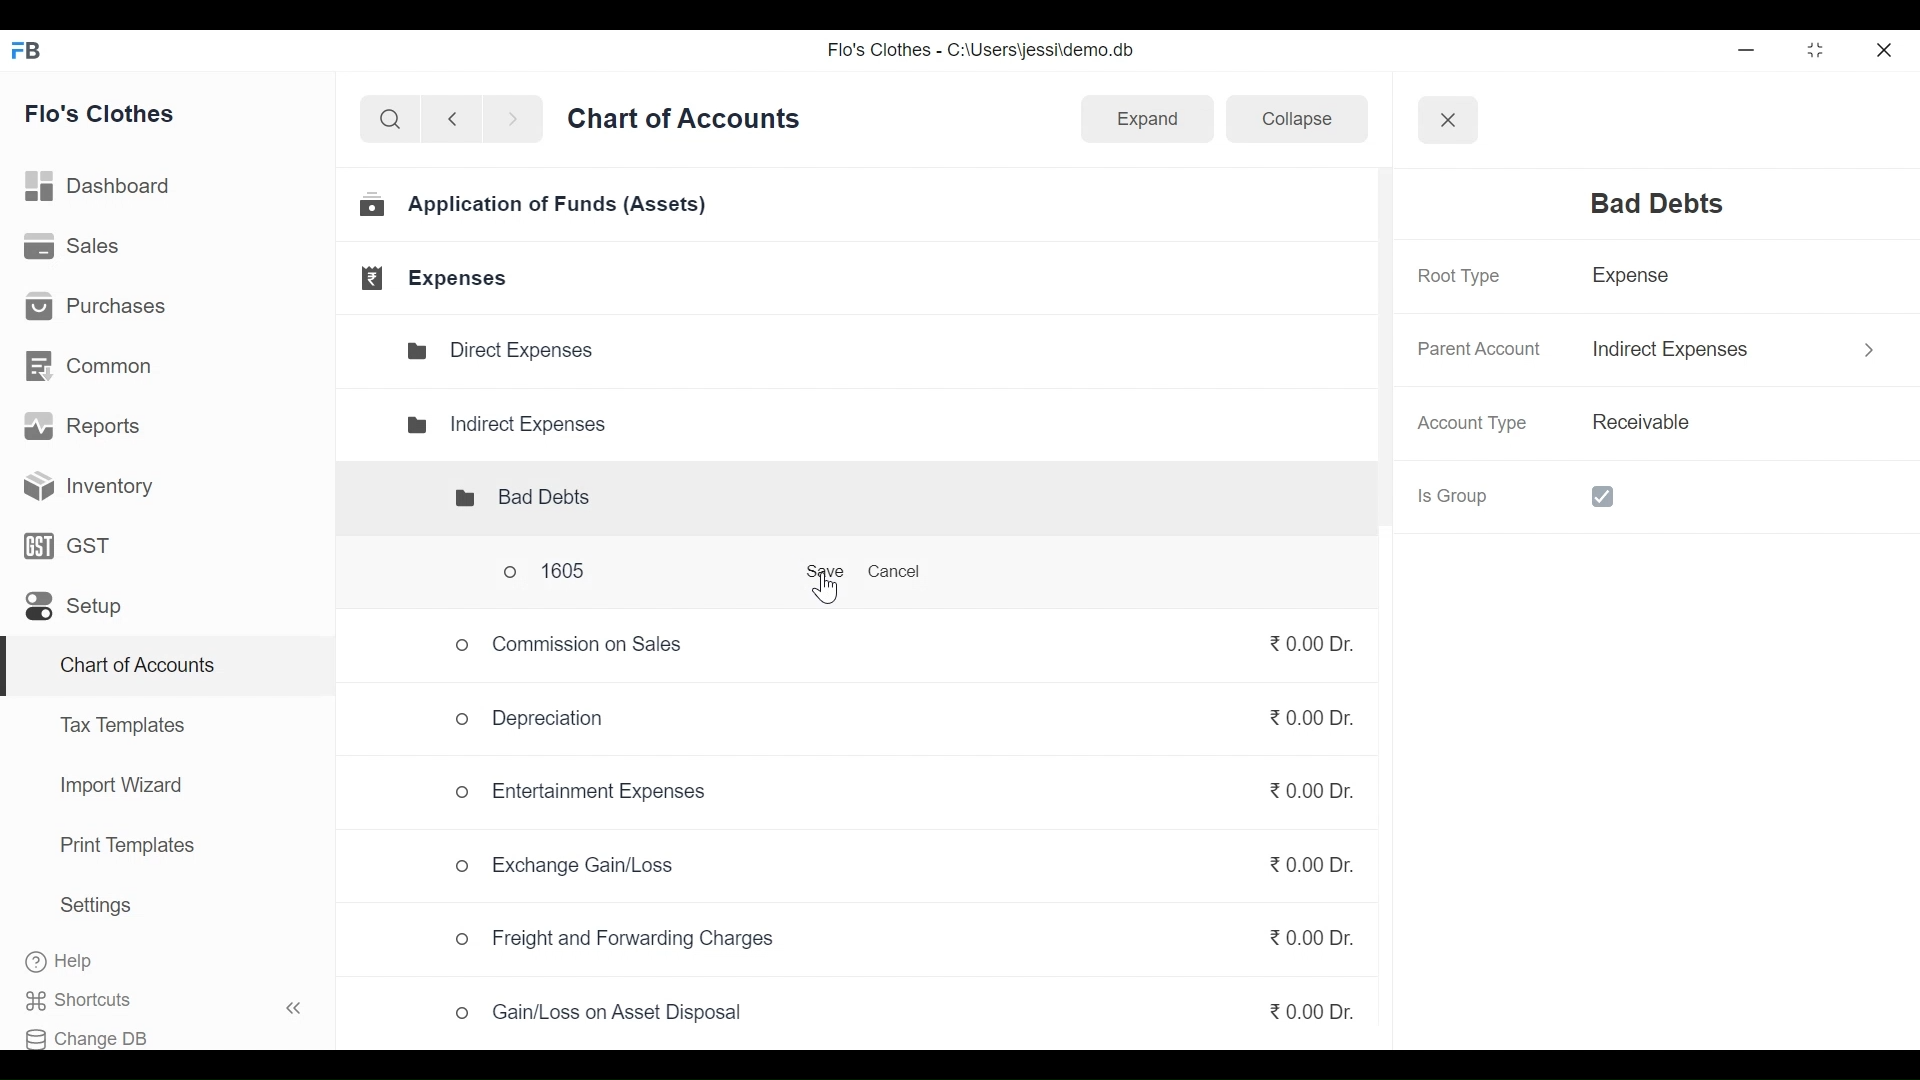 This screenshot has height=1080, width=1920. I want to click on minimize, so click(1750, 50).